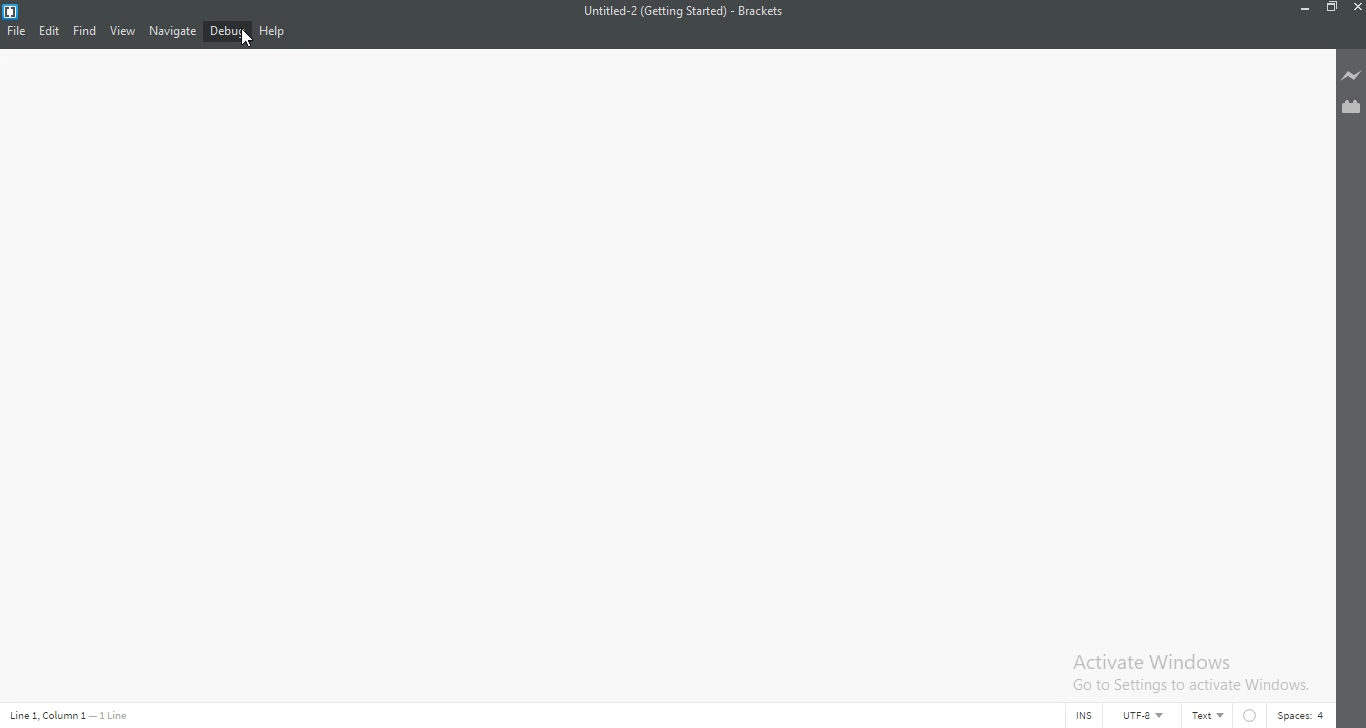 Image resolution: width=1366 pixels, height=728 pixels. What do you see at coordinates (1351, 76) in the screenshot?
I see `live preview` at bounding box center [1351, 76].